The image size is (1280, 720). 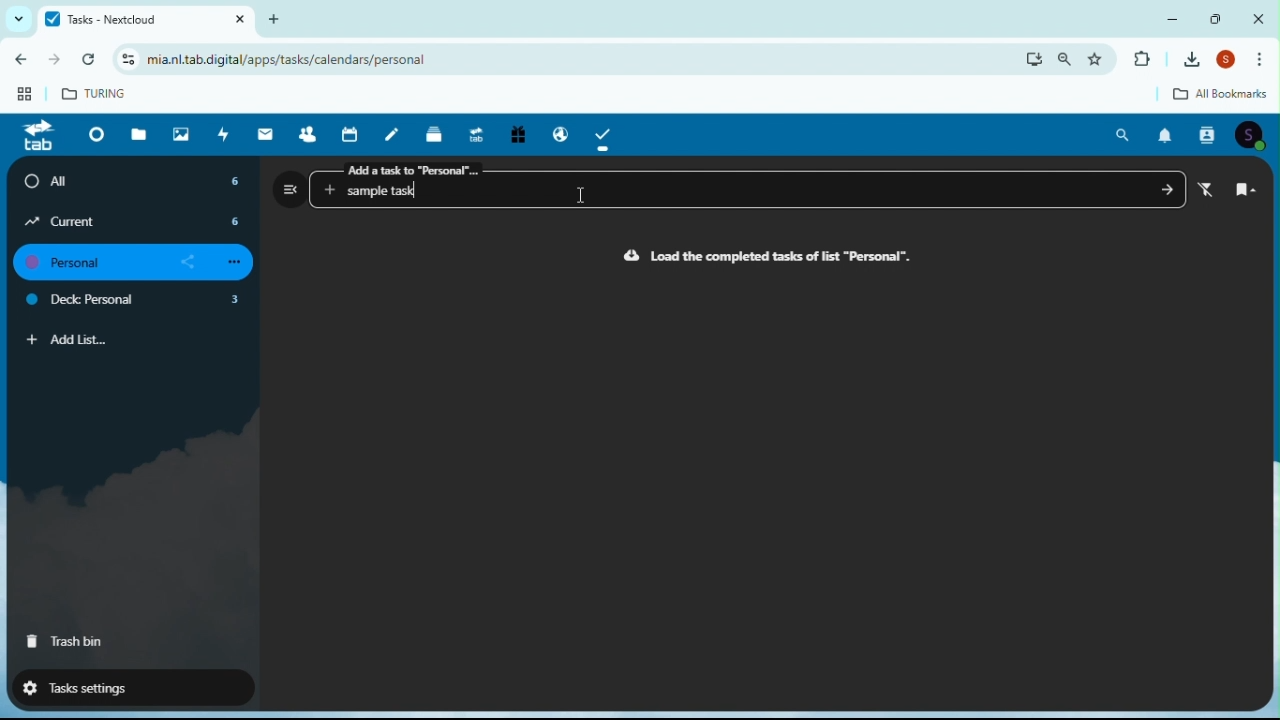 What do you see at coordinates (1218, 18) in the screenshot?
I see `Restore` at bounding box center [1218, 18].